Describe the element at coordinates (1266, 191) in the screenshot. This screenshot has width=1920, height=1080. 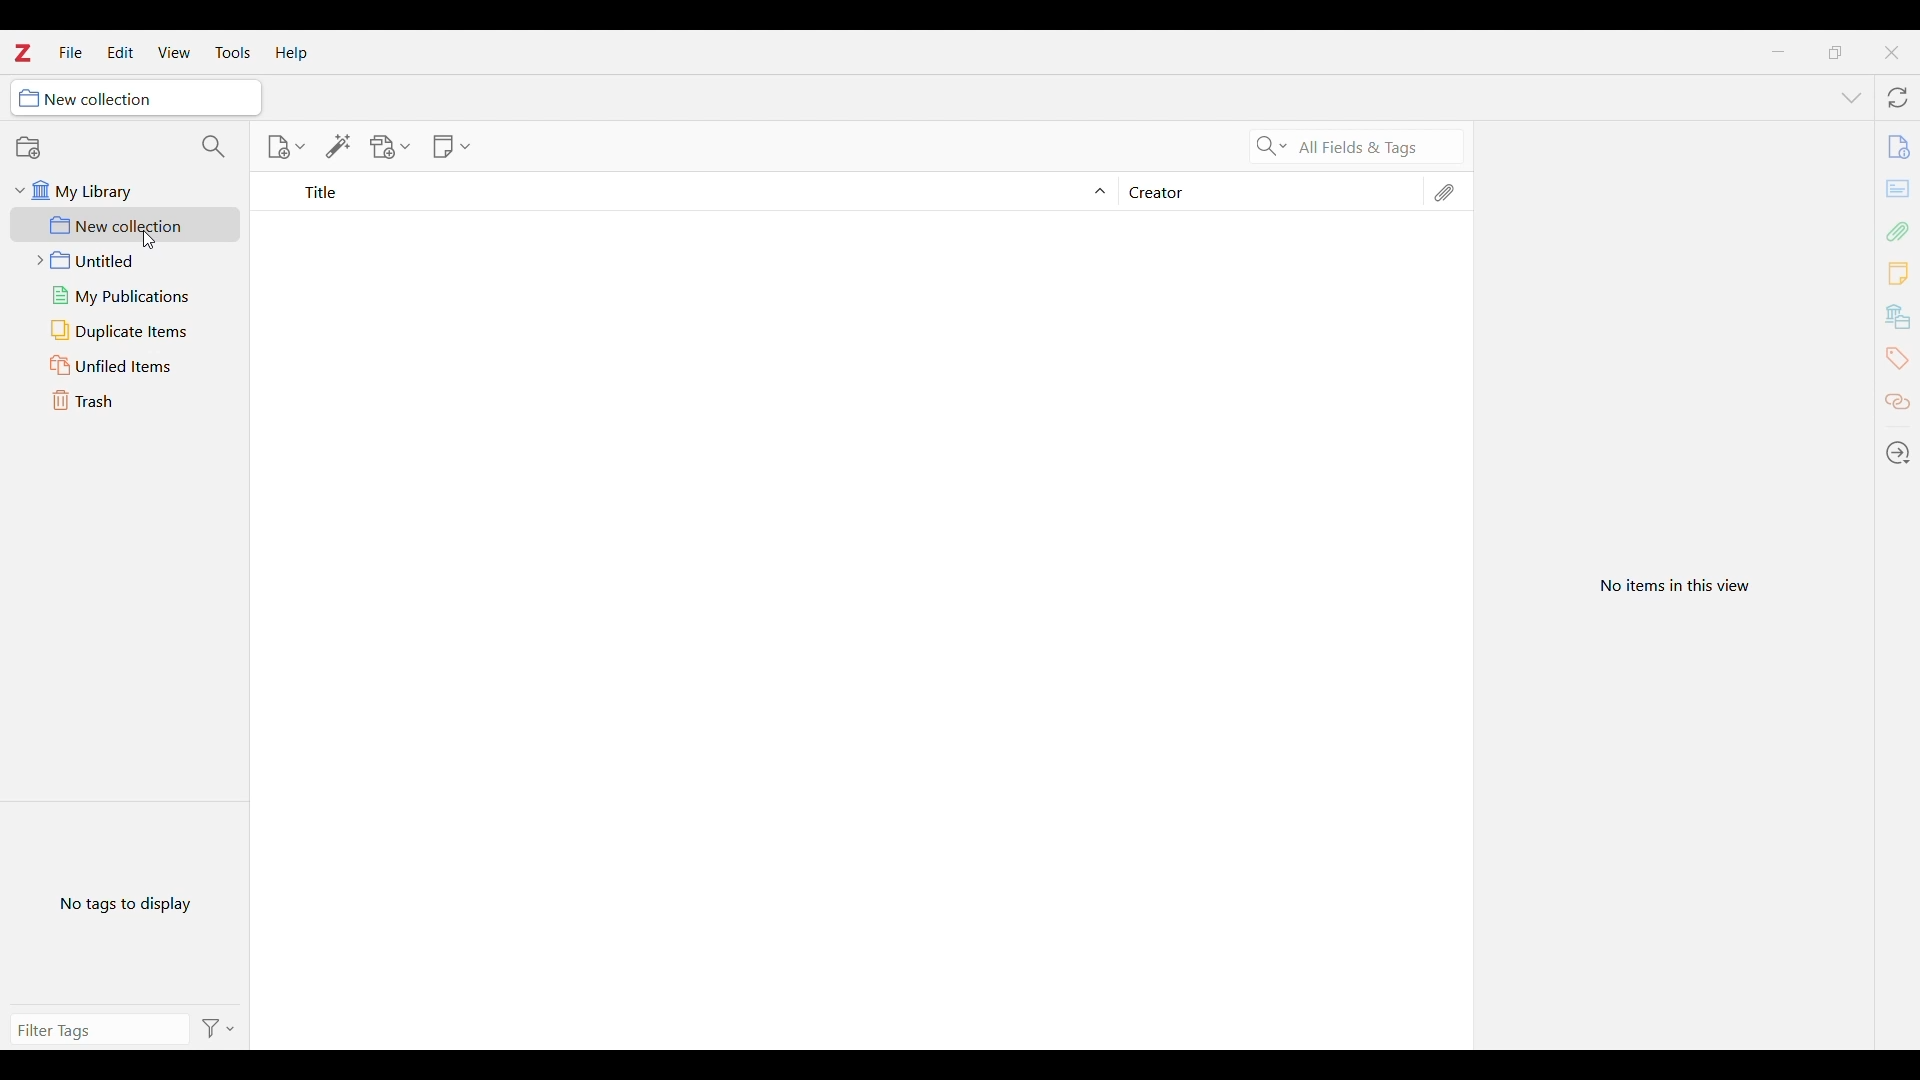
I see `Creator column` at that location.